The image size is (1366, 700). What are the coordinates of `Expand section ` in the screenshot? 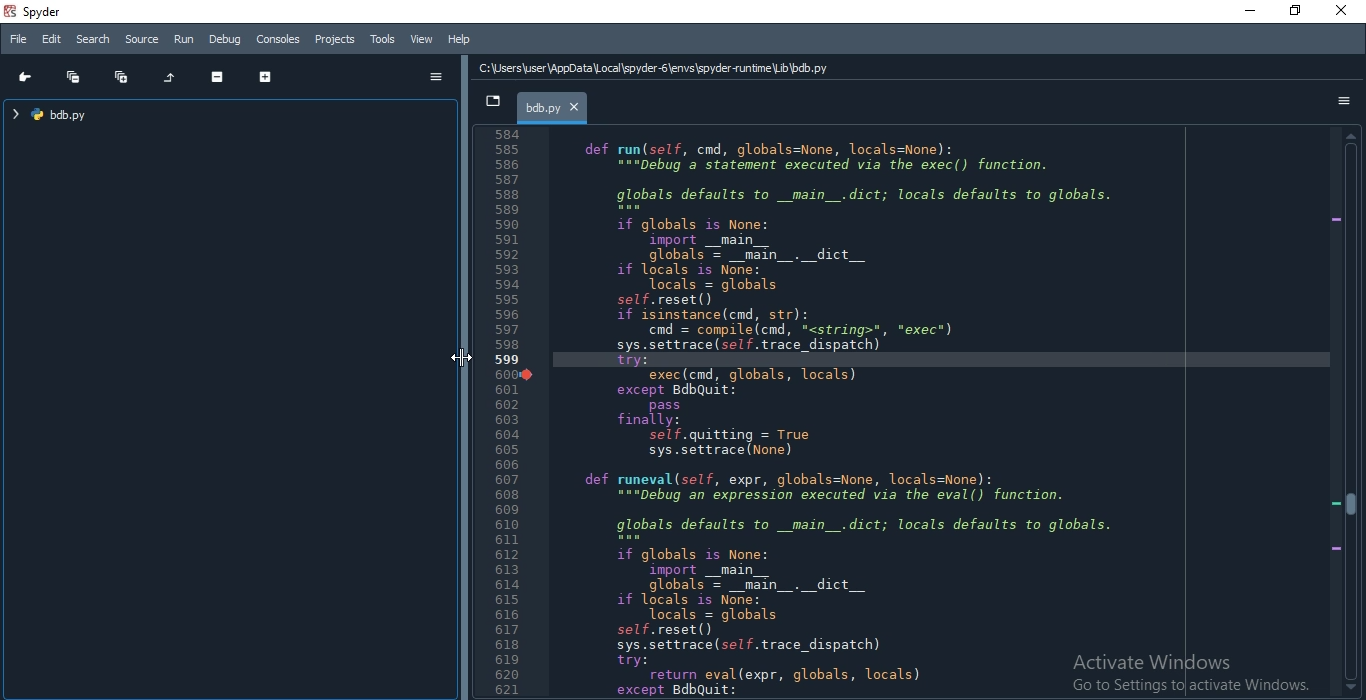 It's located at (263, 75).